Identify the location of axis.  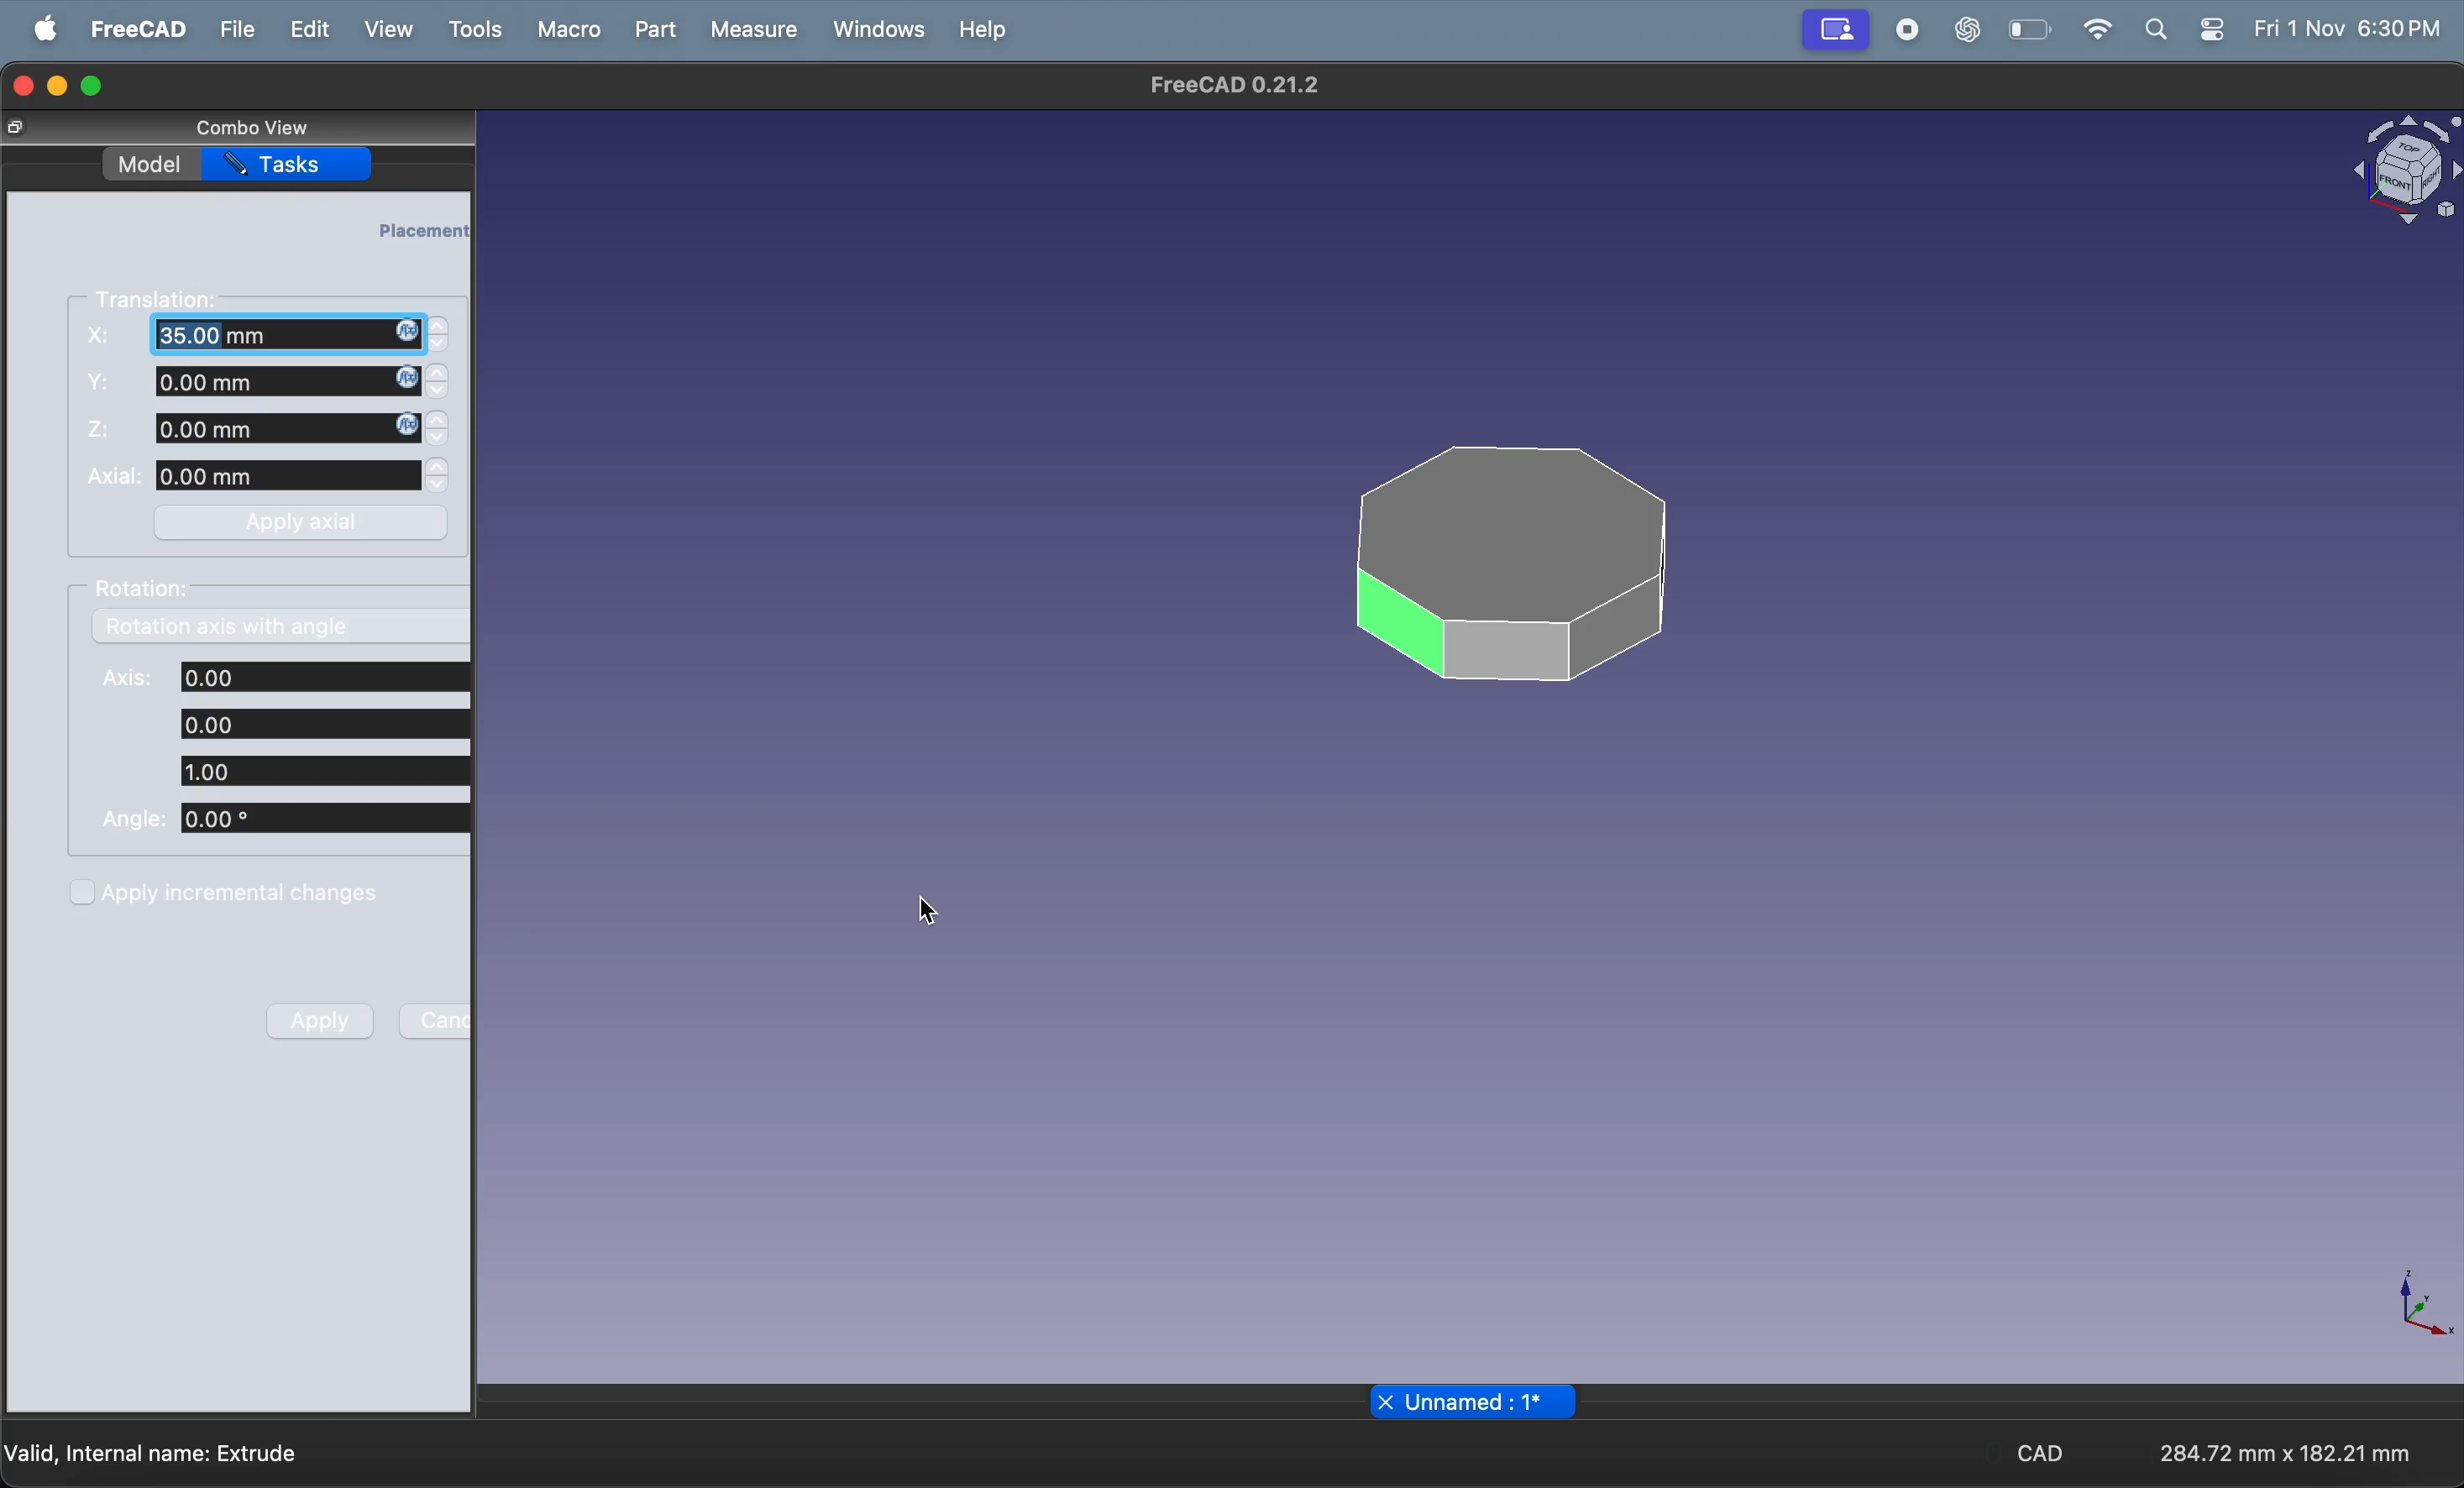
(2428, 1308).